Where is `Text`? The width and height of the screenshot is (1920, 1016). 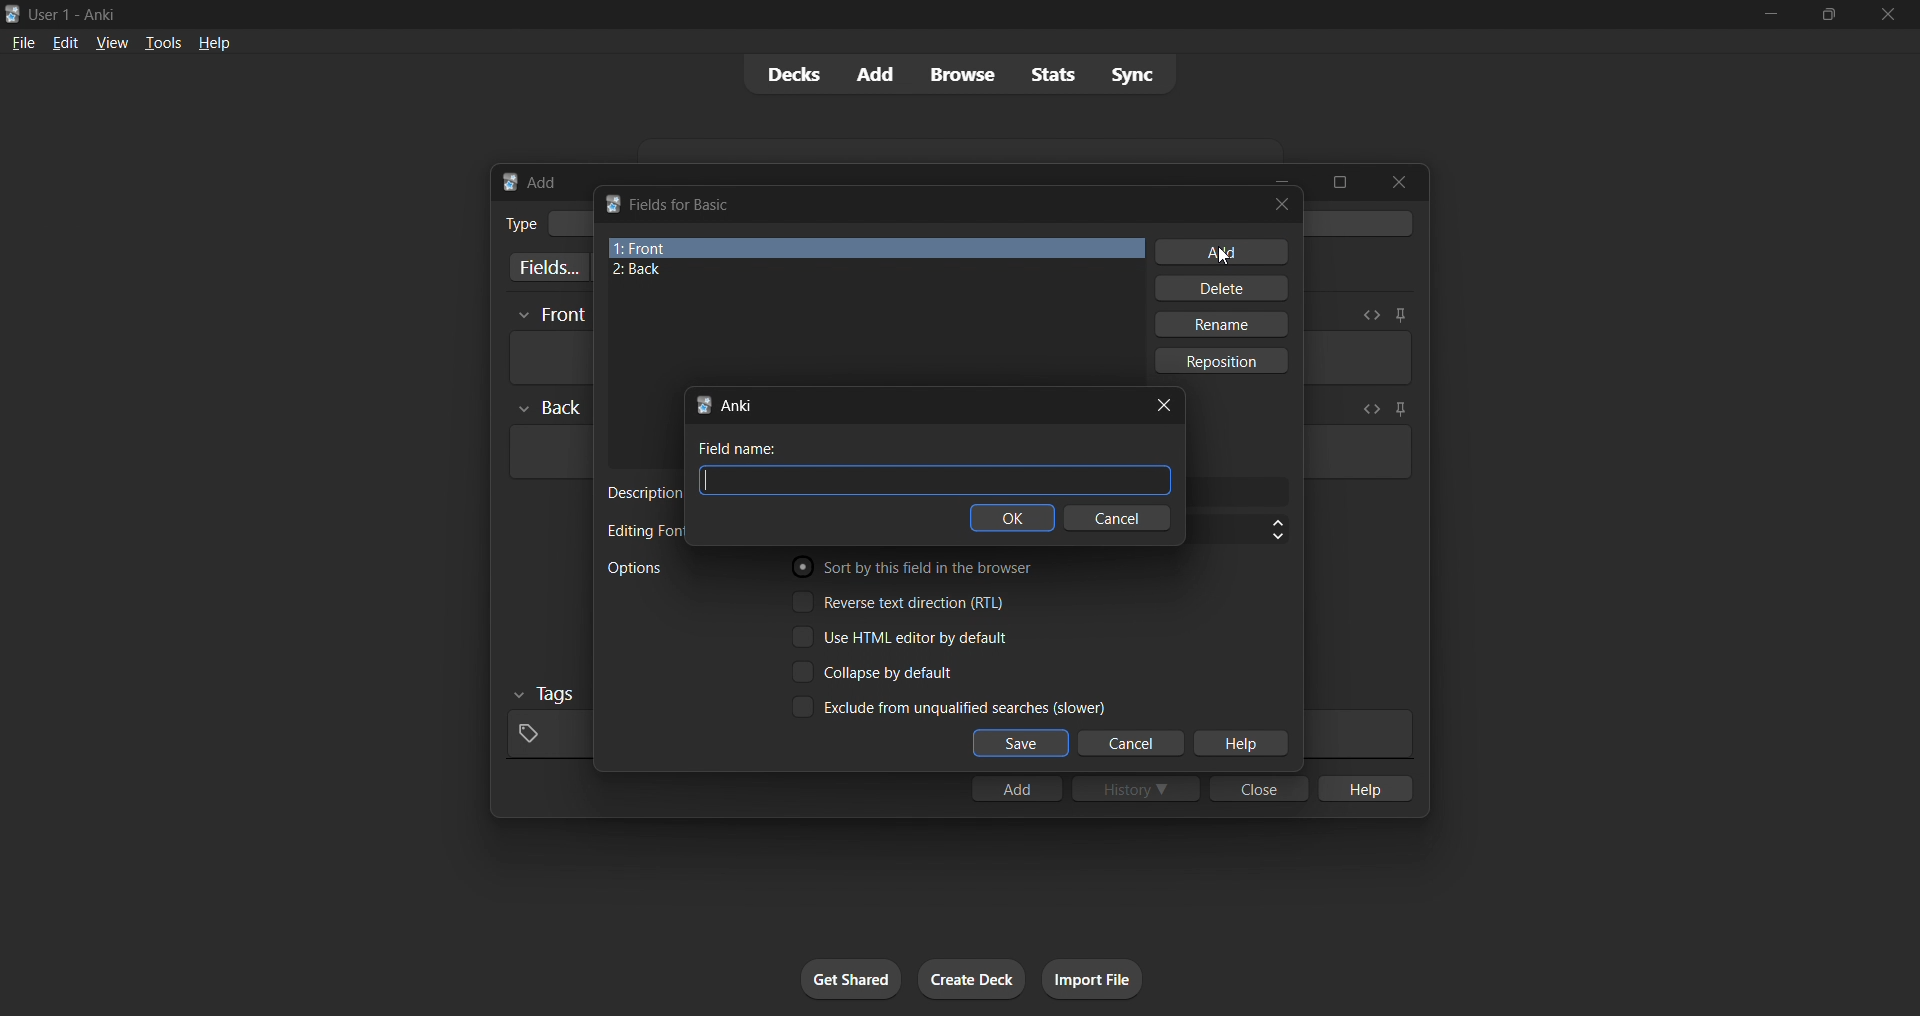 Text is located at coordinates (76, 16).